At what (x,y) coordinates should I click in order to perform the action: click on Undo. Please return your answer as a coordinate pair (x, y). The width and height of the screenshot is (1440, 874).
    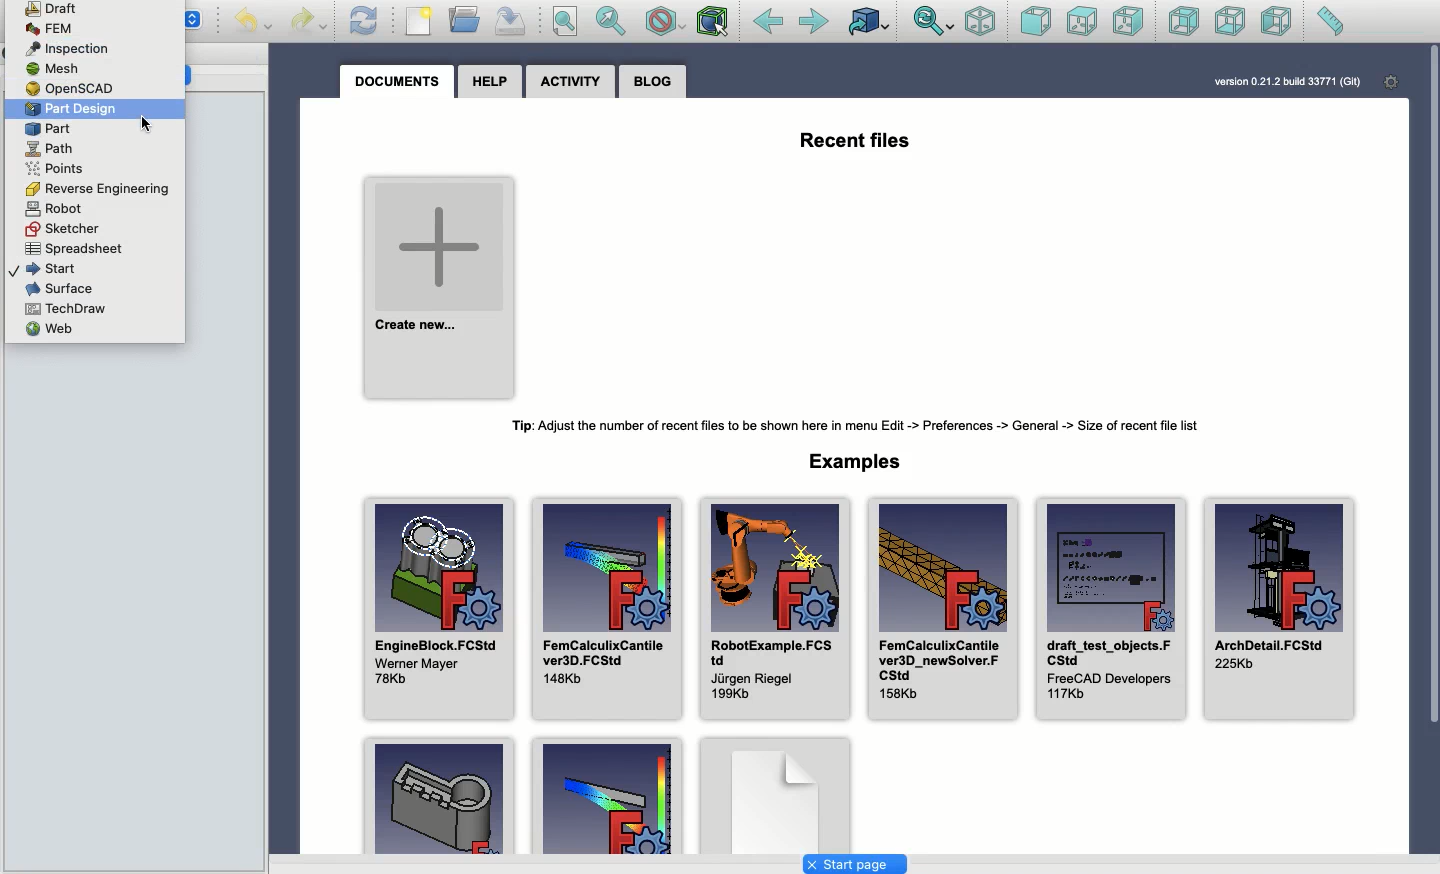
    Looking at the image, I should click on (256, 24).